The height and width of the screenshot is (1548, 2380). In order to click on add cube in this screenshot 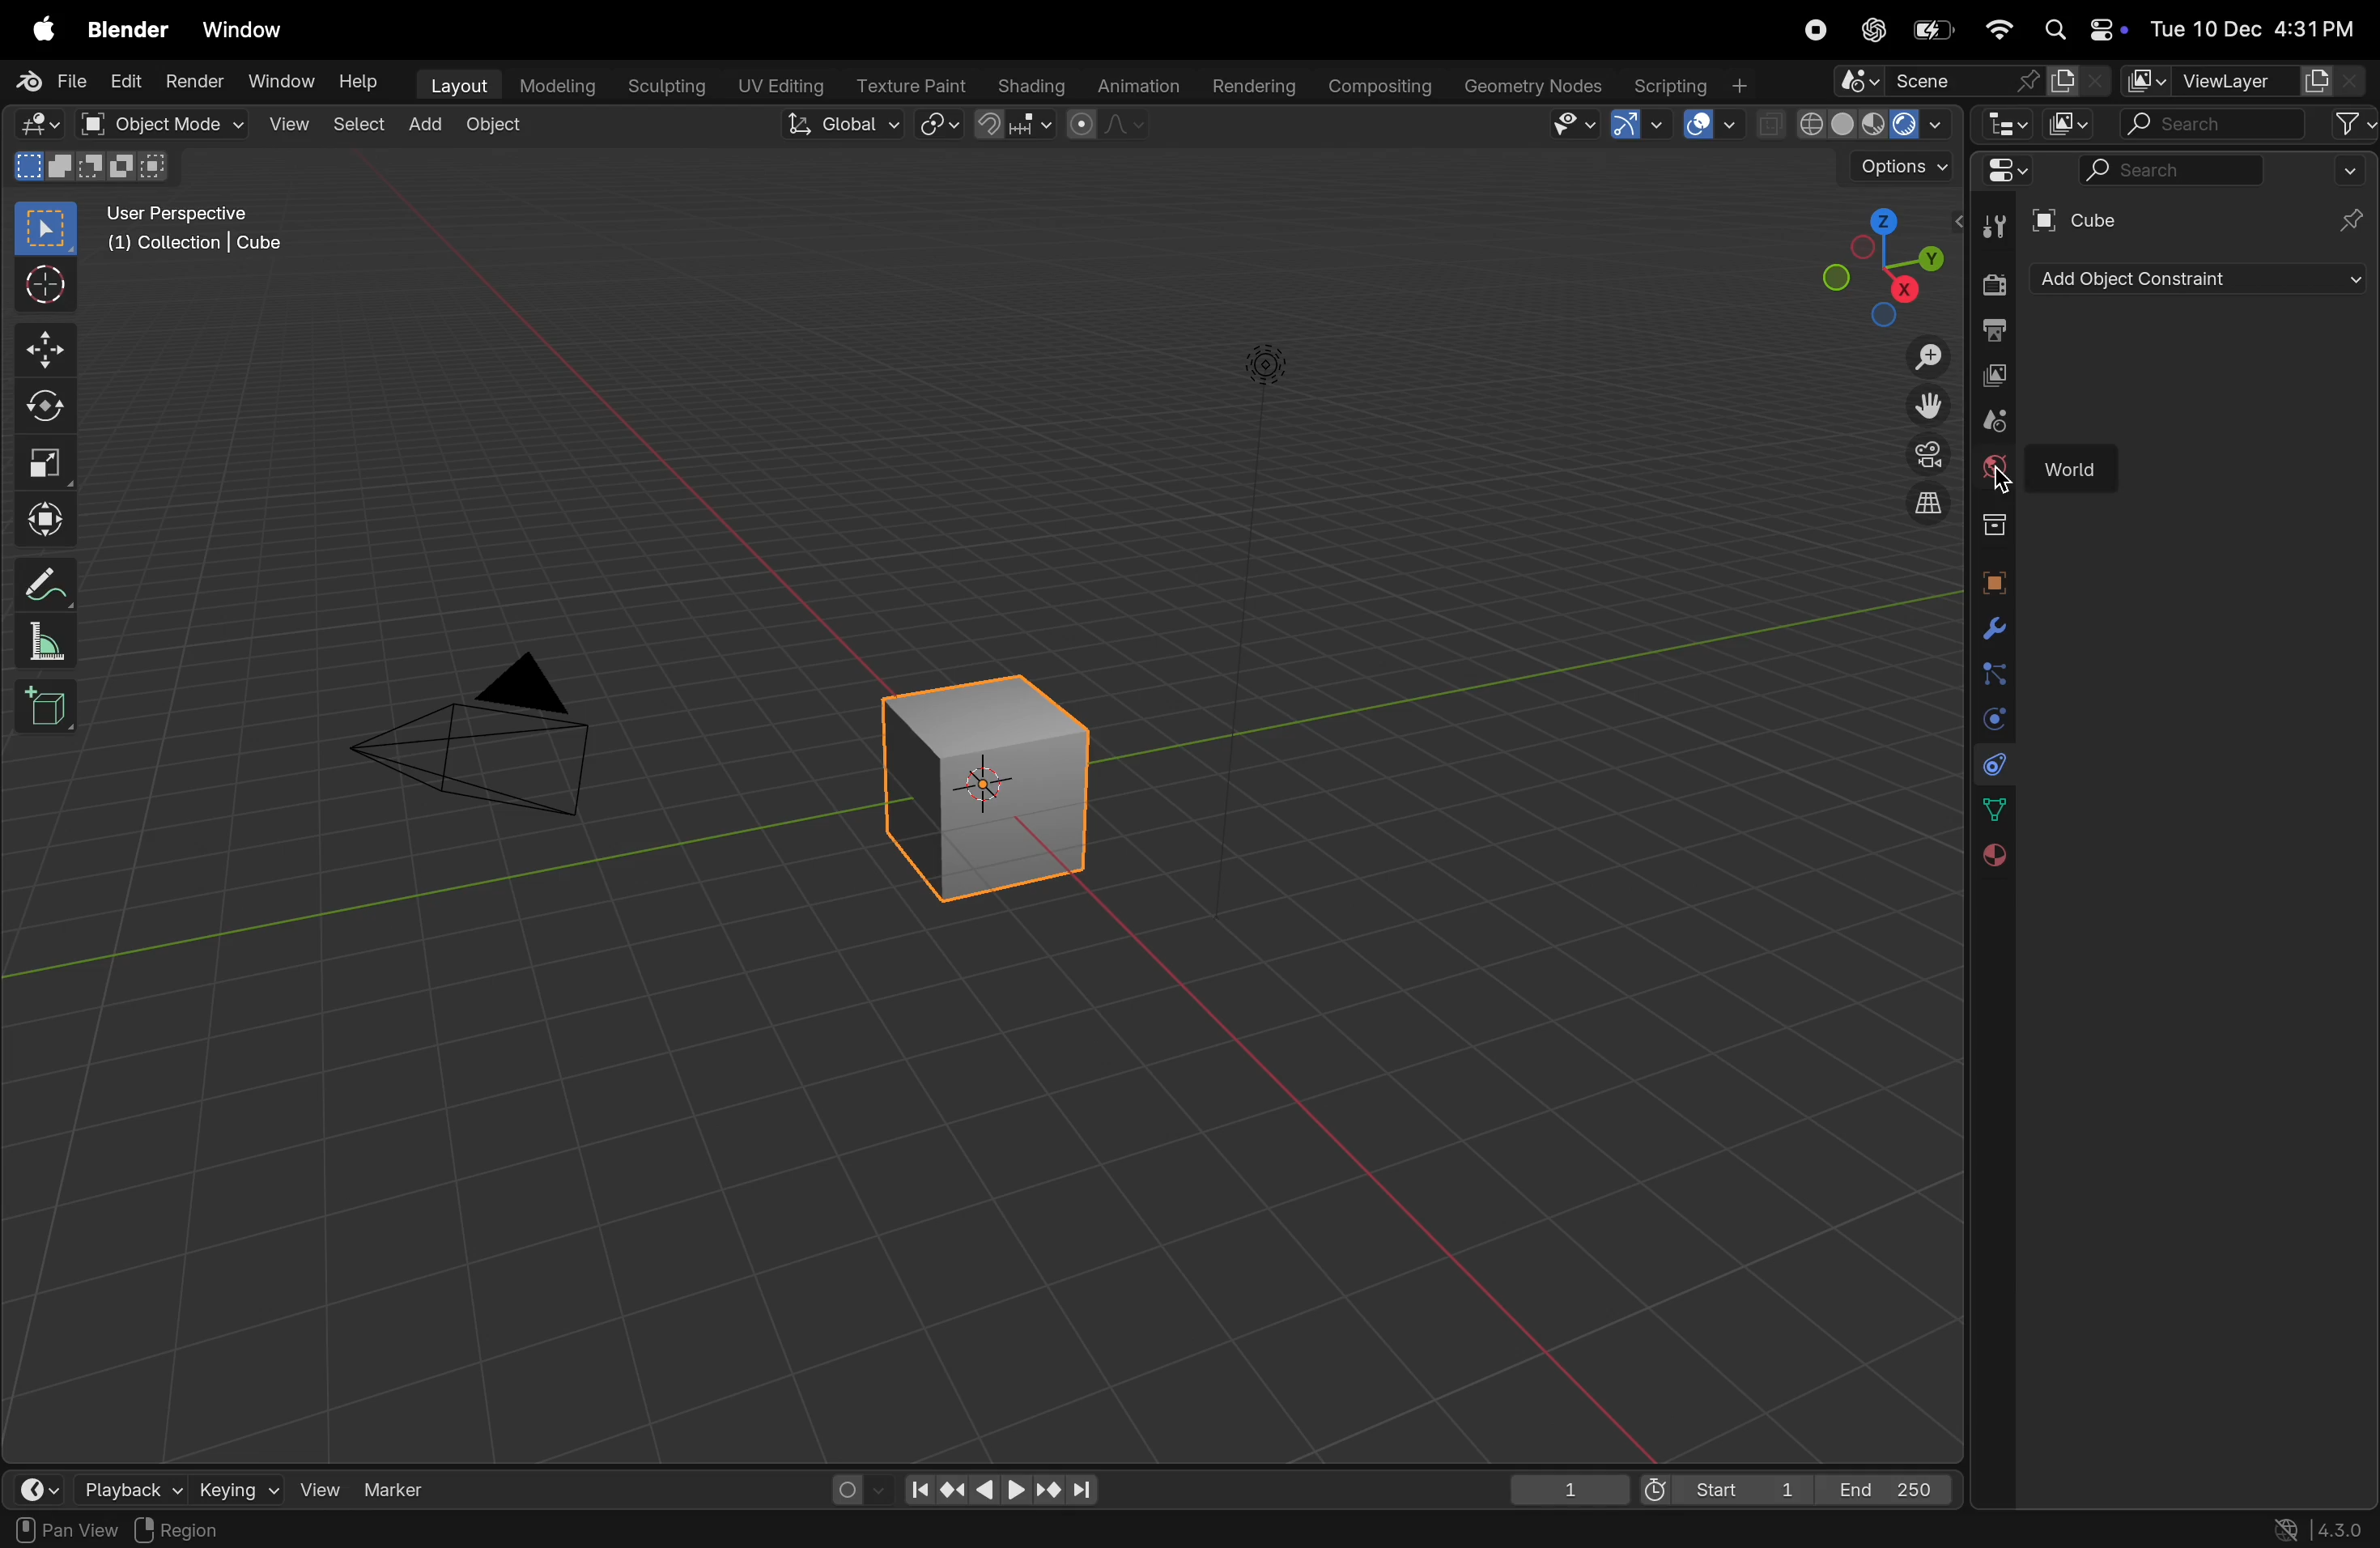, I will do `click(48, 705)`.